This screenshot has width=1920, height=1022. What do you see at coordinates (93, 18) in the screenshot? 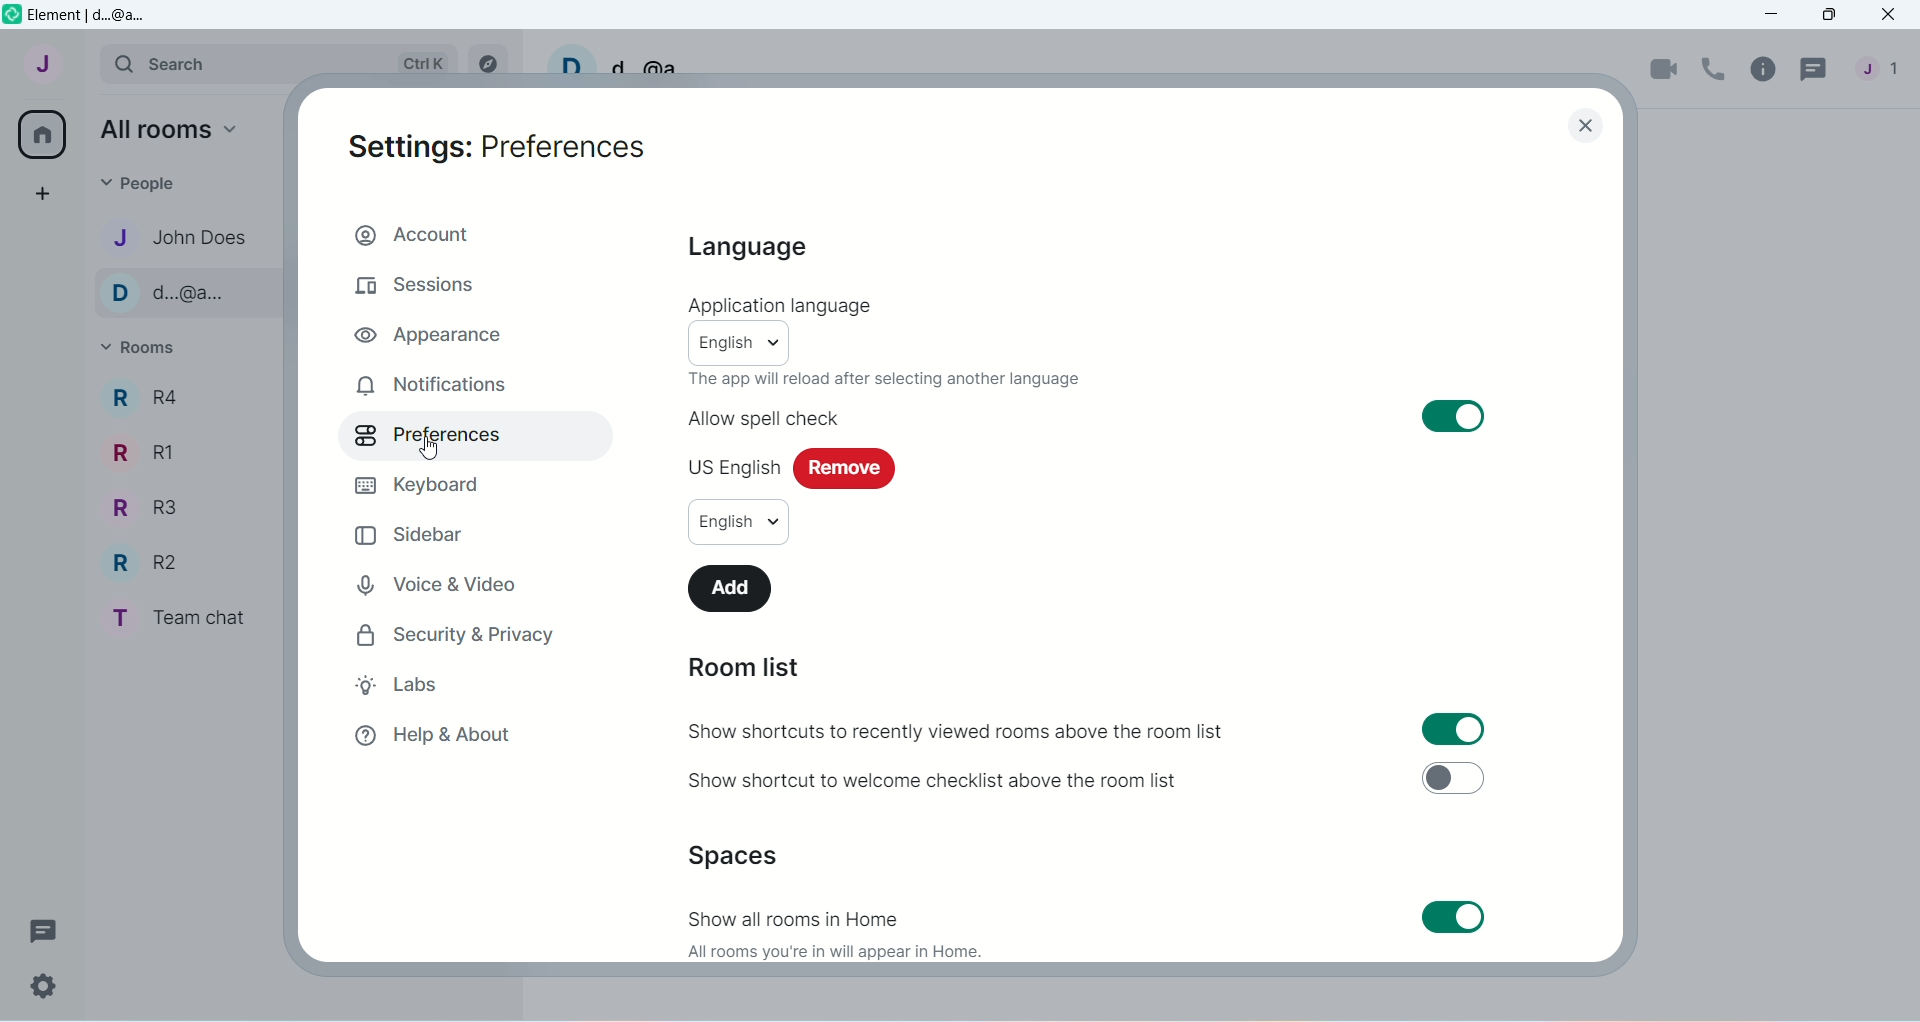
I see `Element d@a` at bounding box center [93, 18].